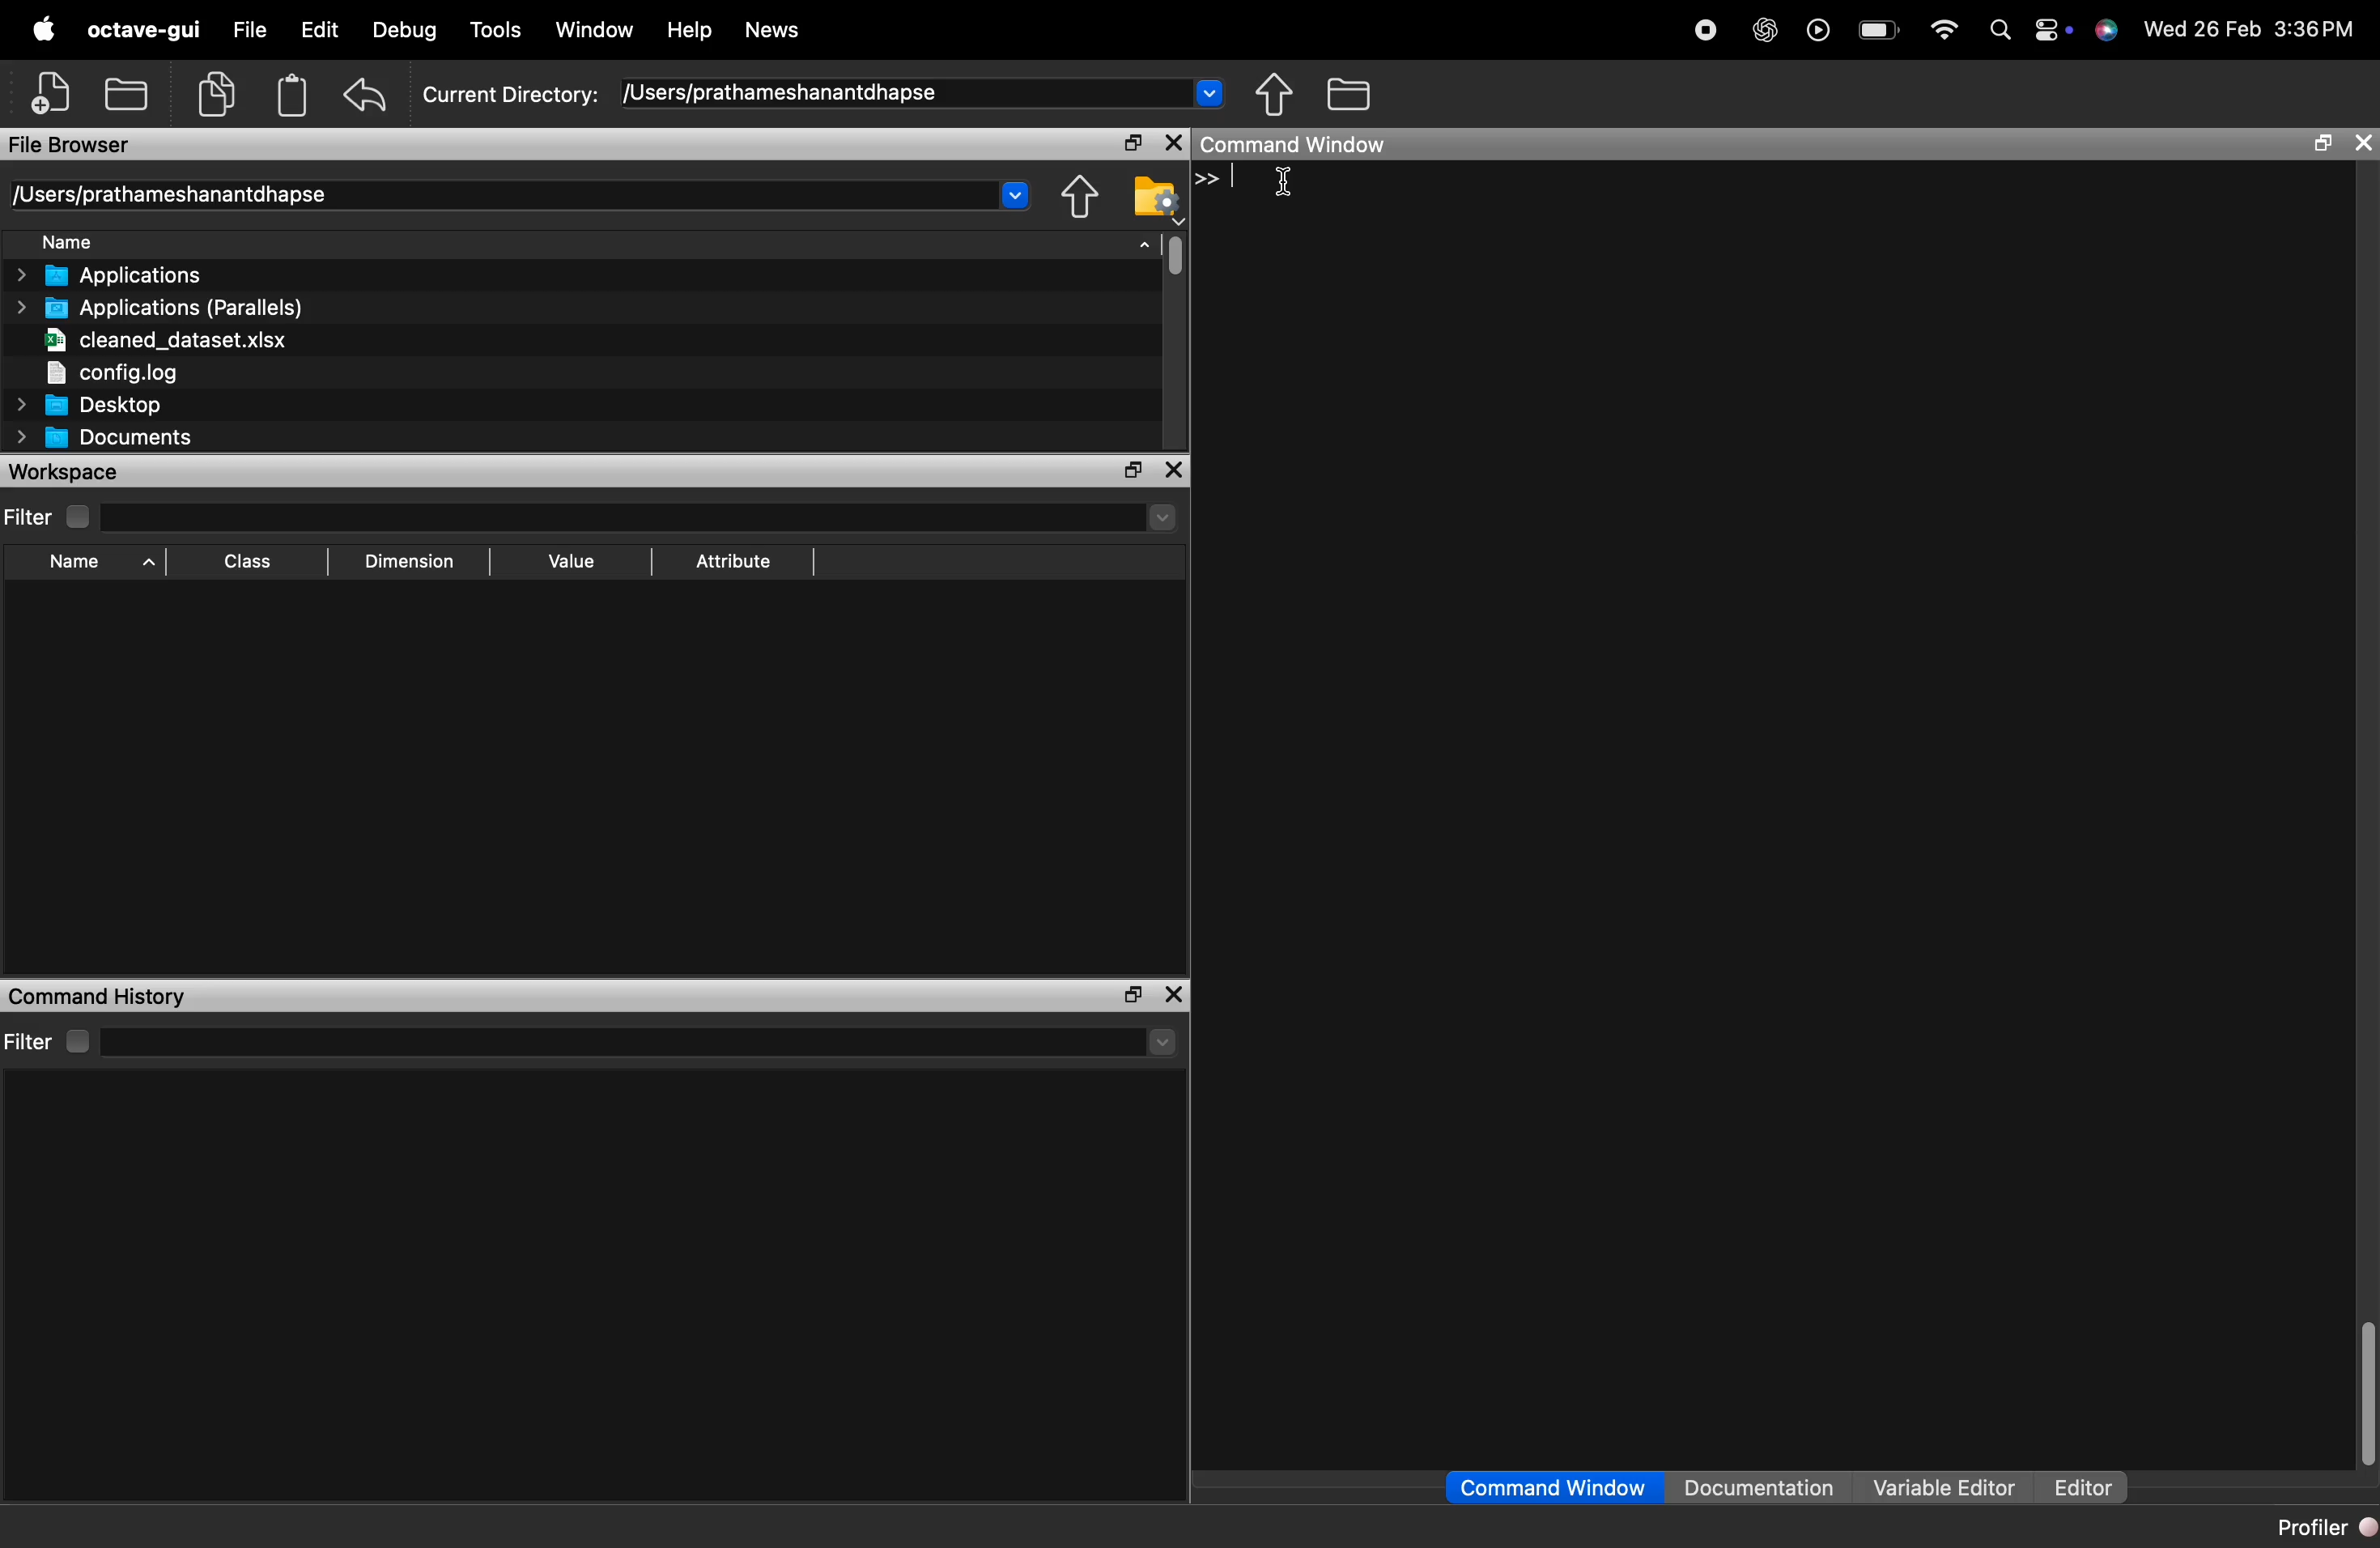 Image resolution: width=2380 pixels, height=1548 pixels. What do you see at coordinates (1754, 1487) in the screenshot?
I see `Documentation` at bounding box center [1754, 1487].